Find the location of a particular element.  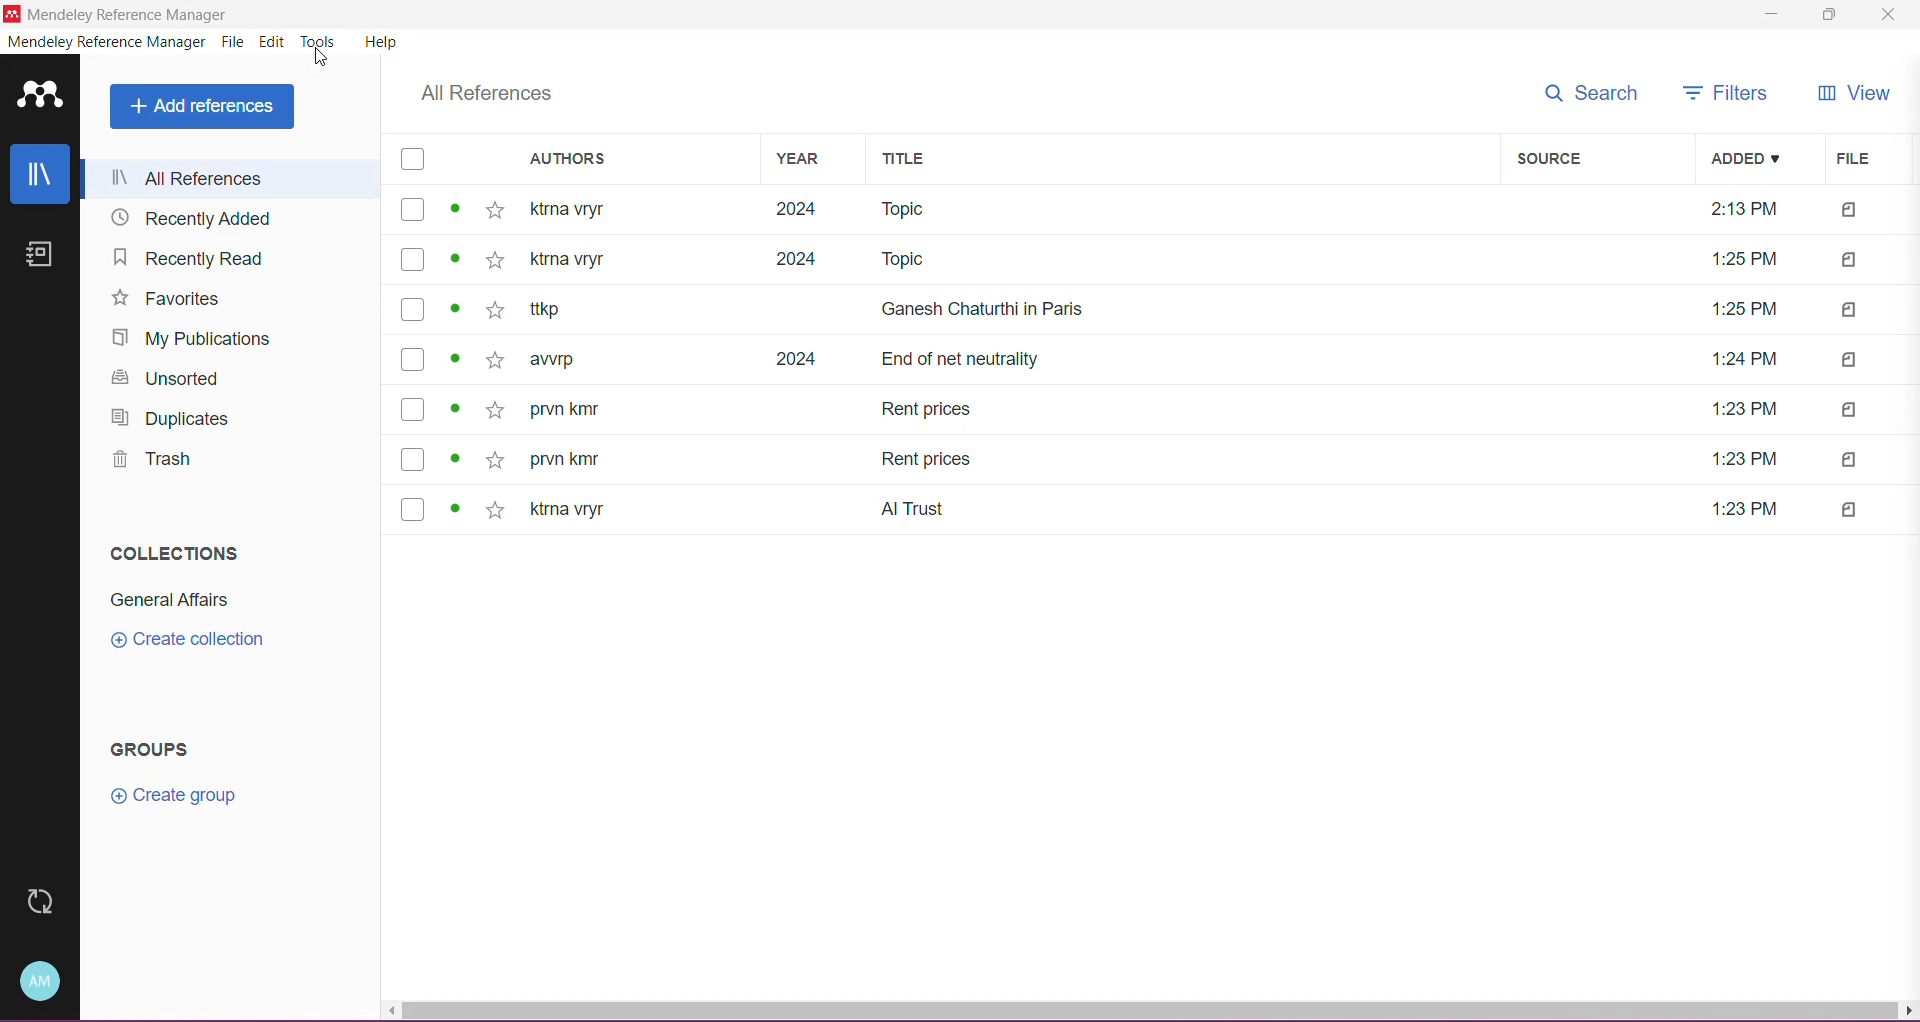

References titles is located at coordinates (1172, 208).